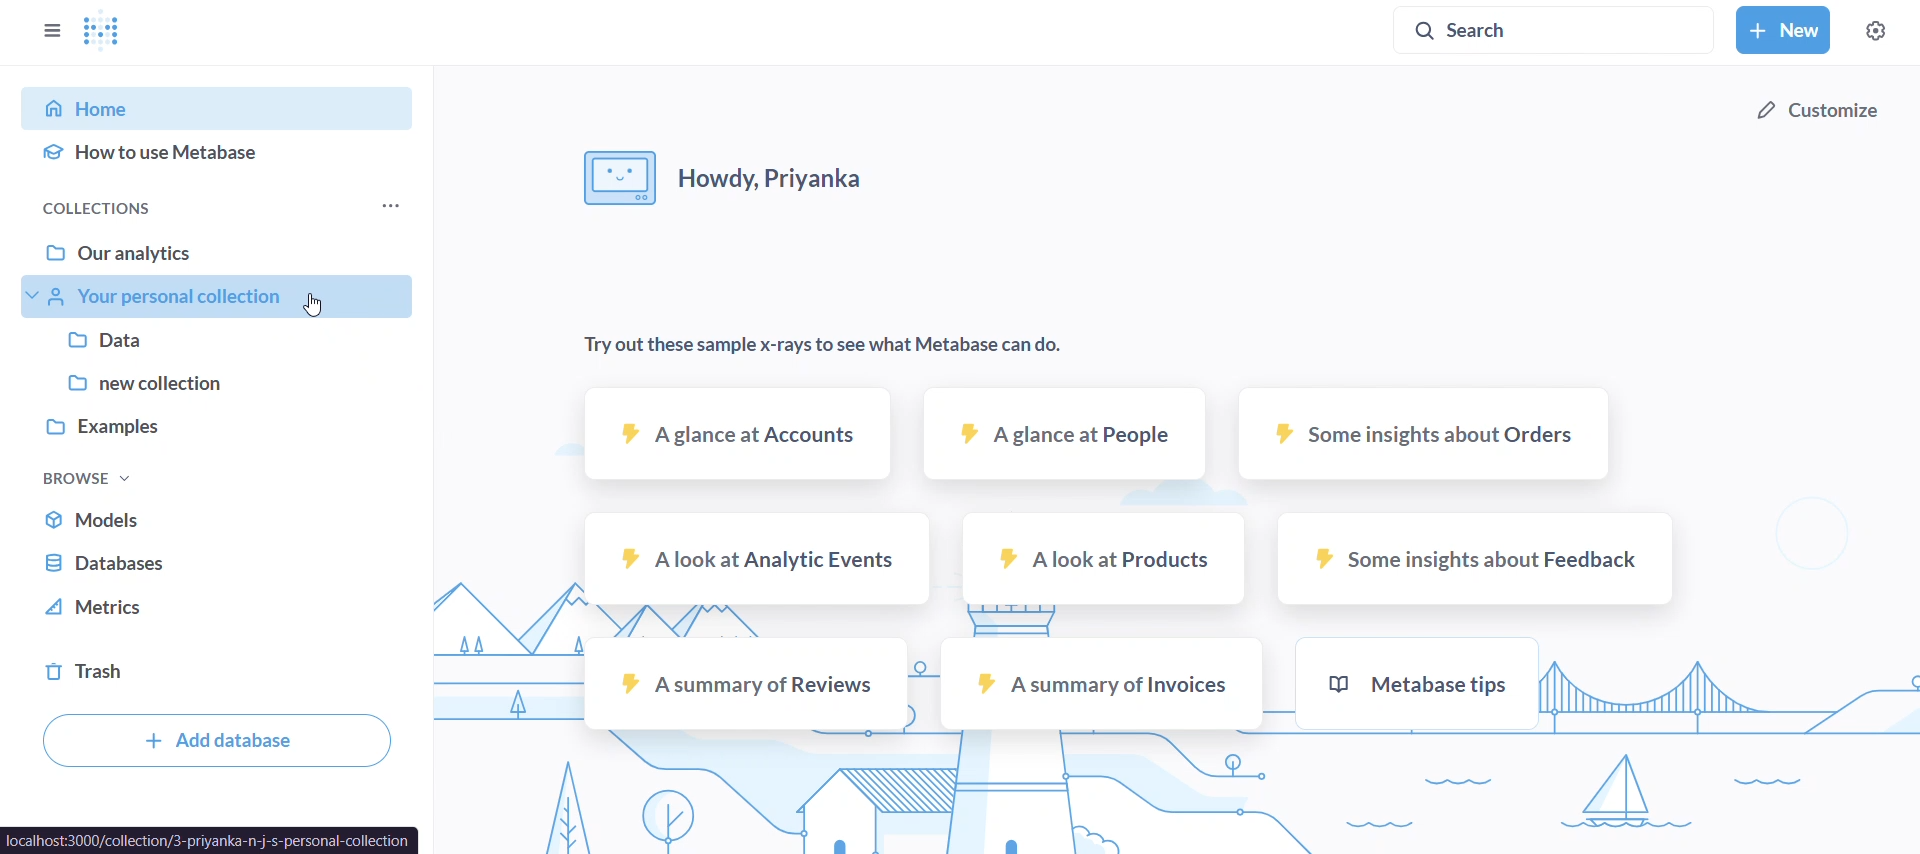  I want to click on a summary of reviews, so click(745, 682).